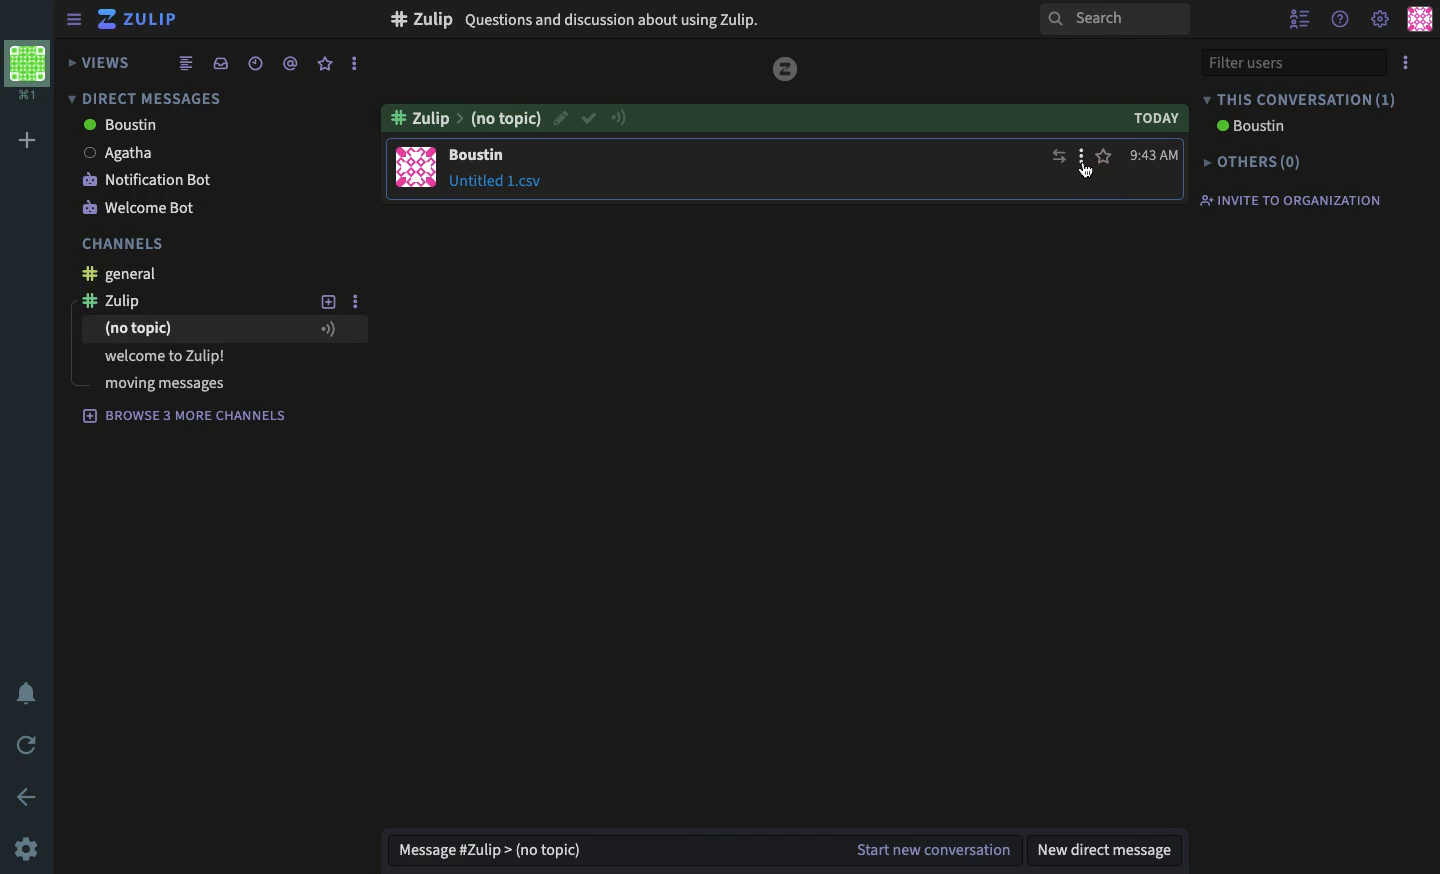 The image size is (1440, 874). Describe the element at coordinates (1154, 157) in the screenshot. I see `time` at that location.